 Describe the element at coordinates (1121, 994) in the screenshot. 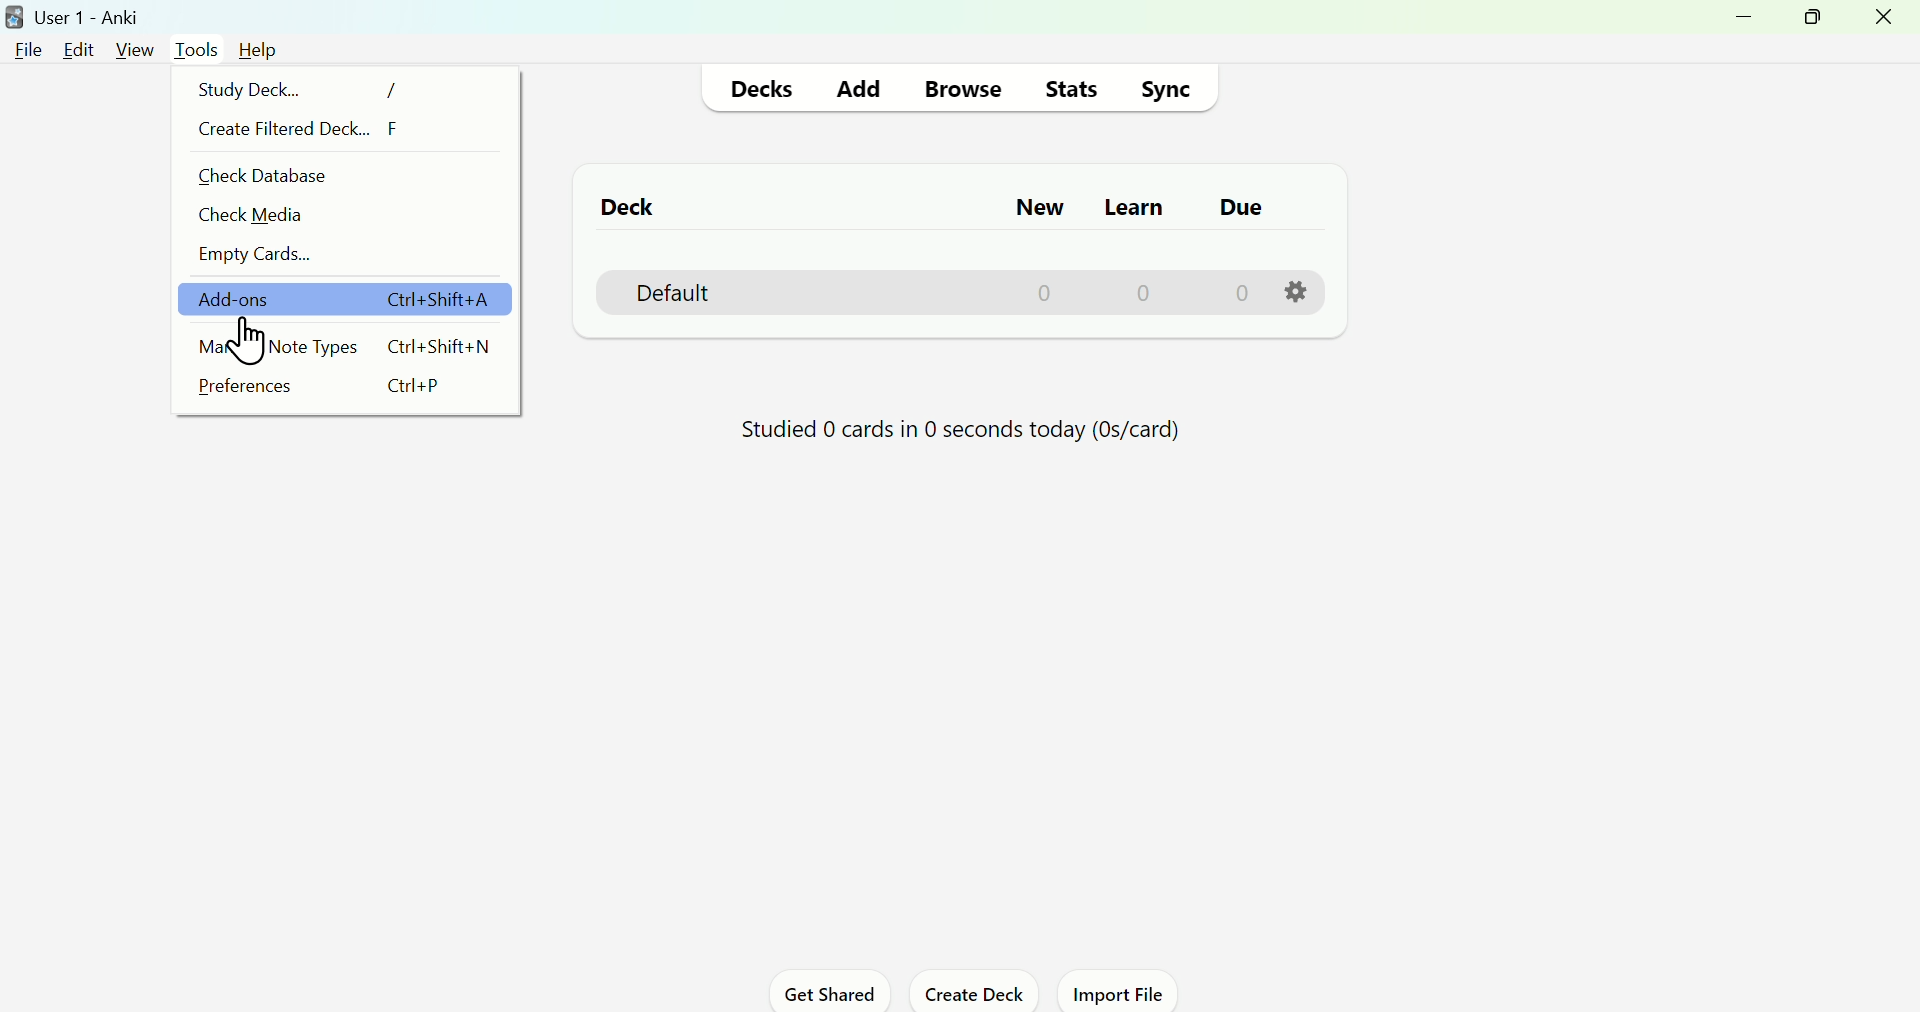

I see `Import` at that location.